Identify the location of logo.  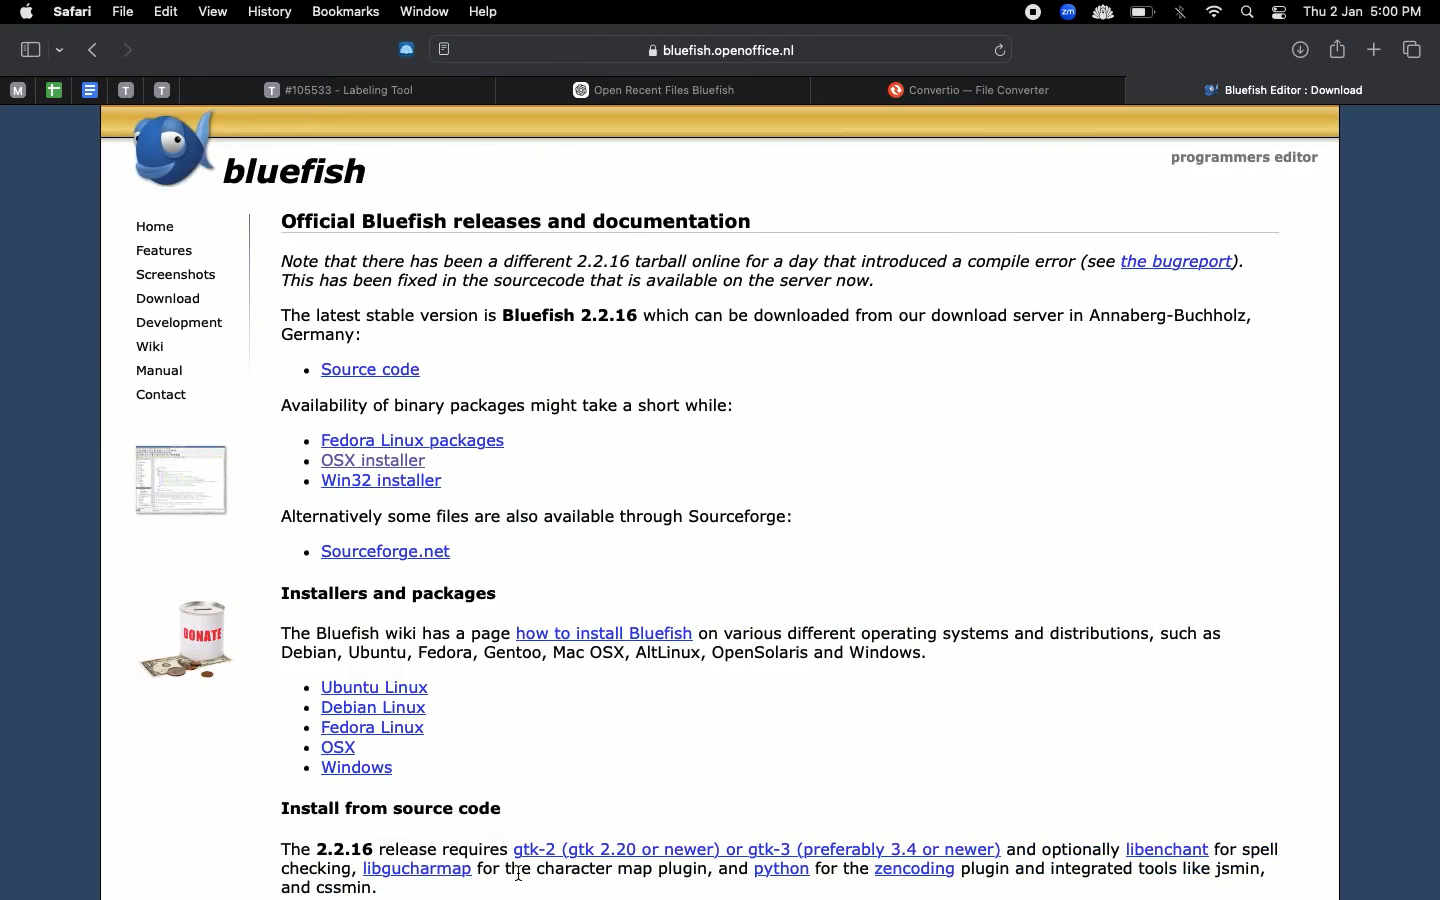
(172, 151).